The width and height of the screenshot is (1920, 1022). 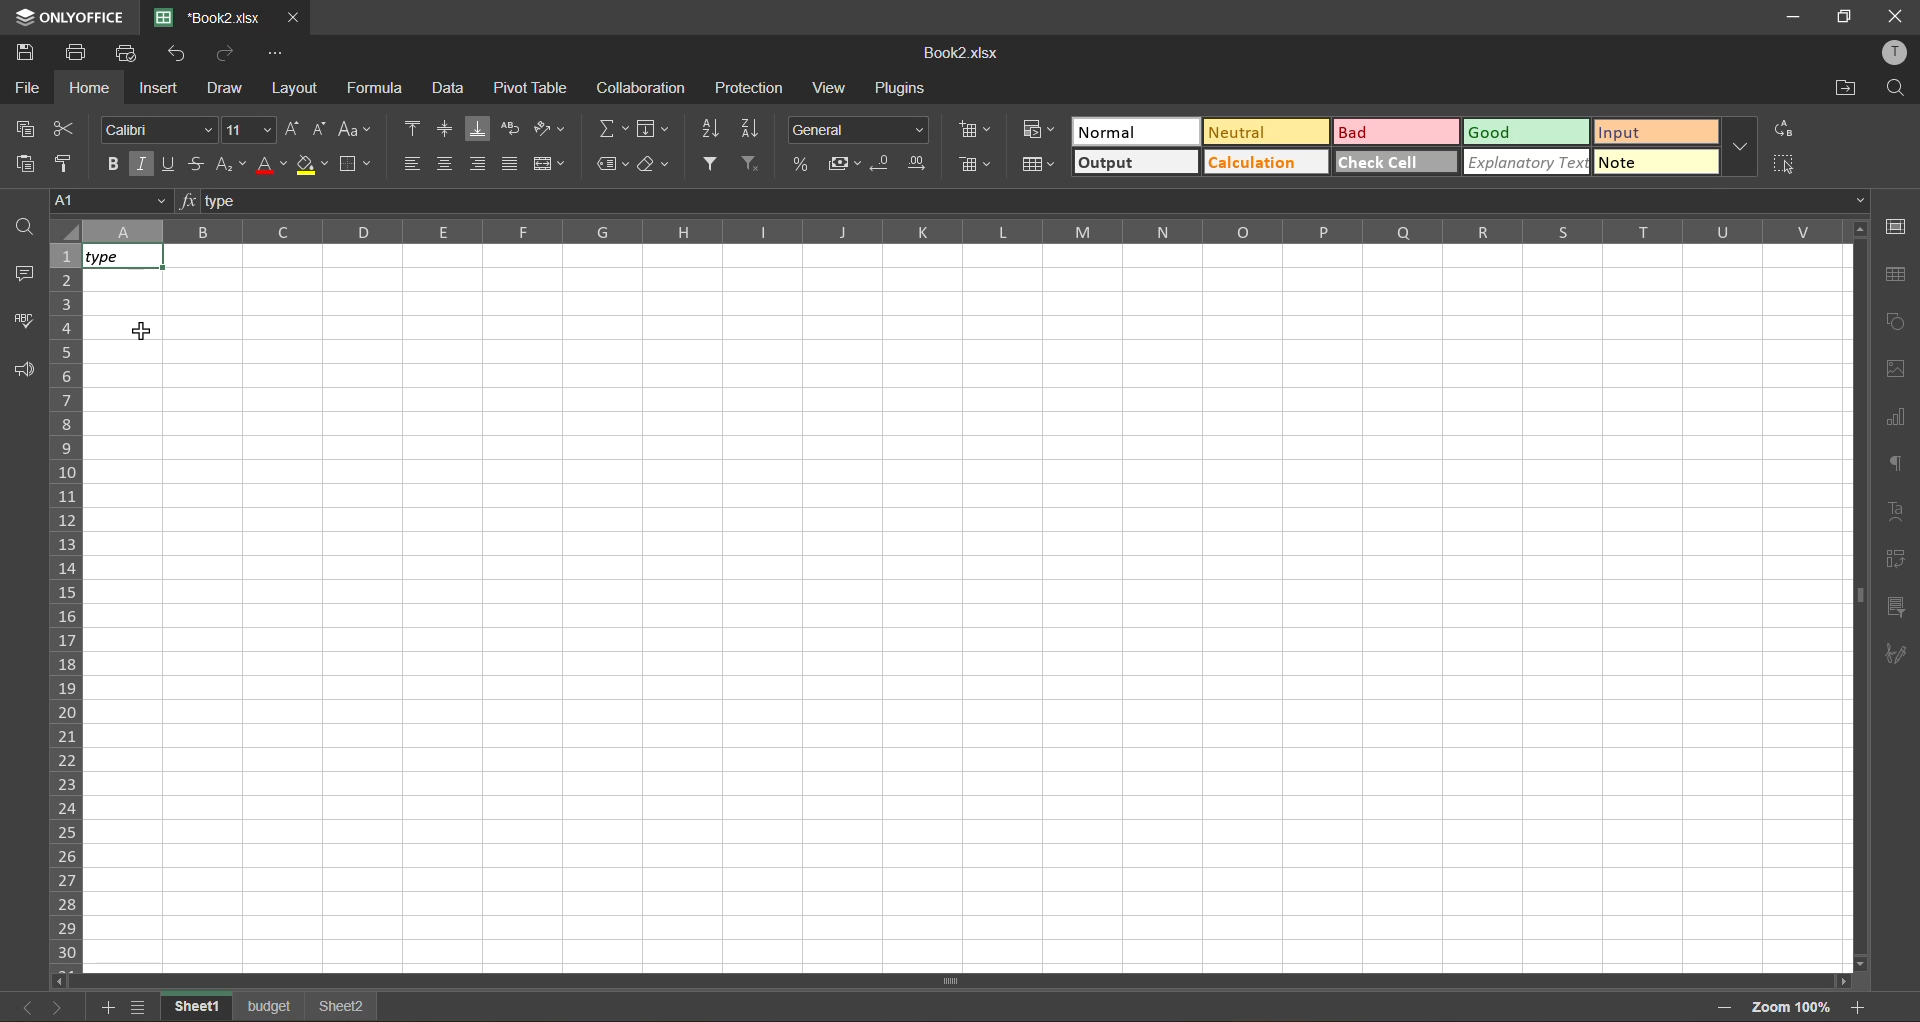 What do you see at coordinates (510, 161) in the screenshot?
I see `justified` at bounding box center [510, 161].